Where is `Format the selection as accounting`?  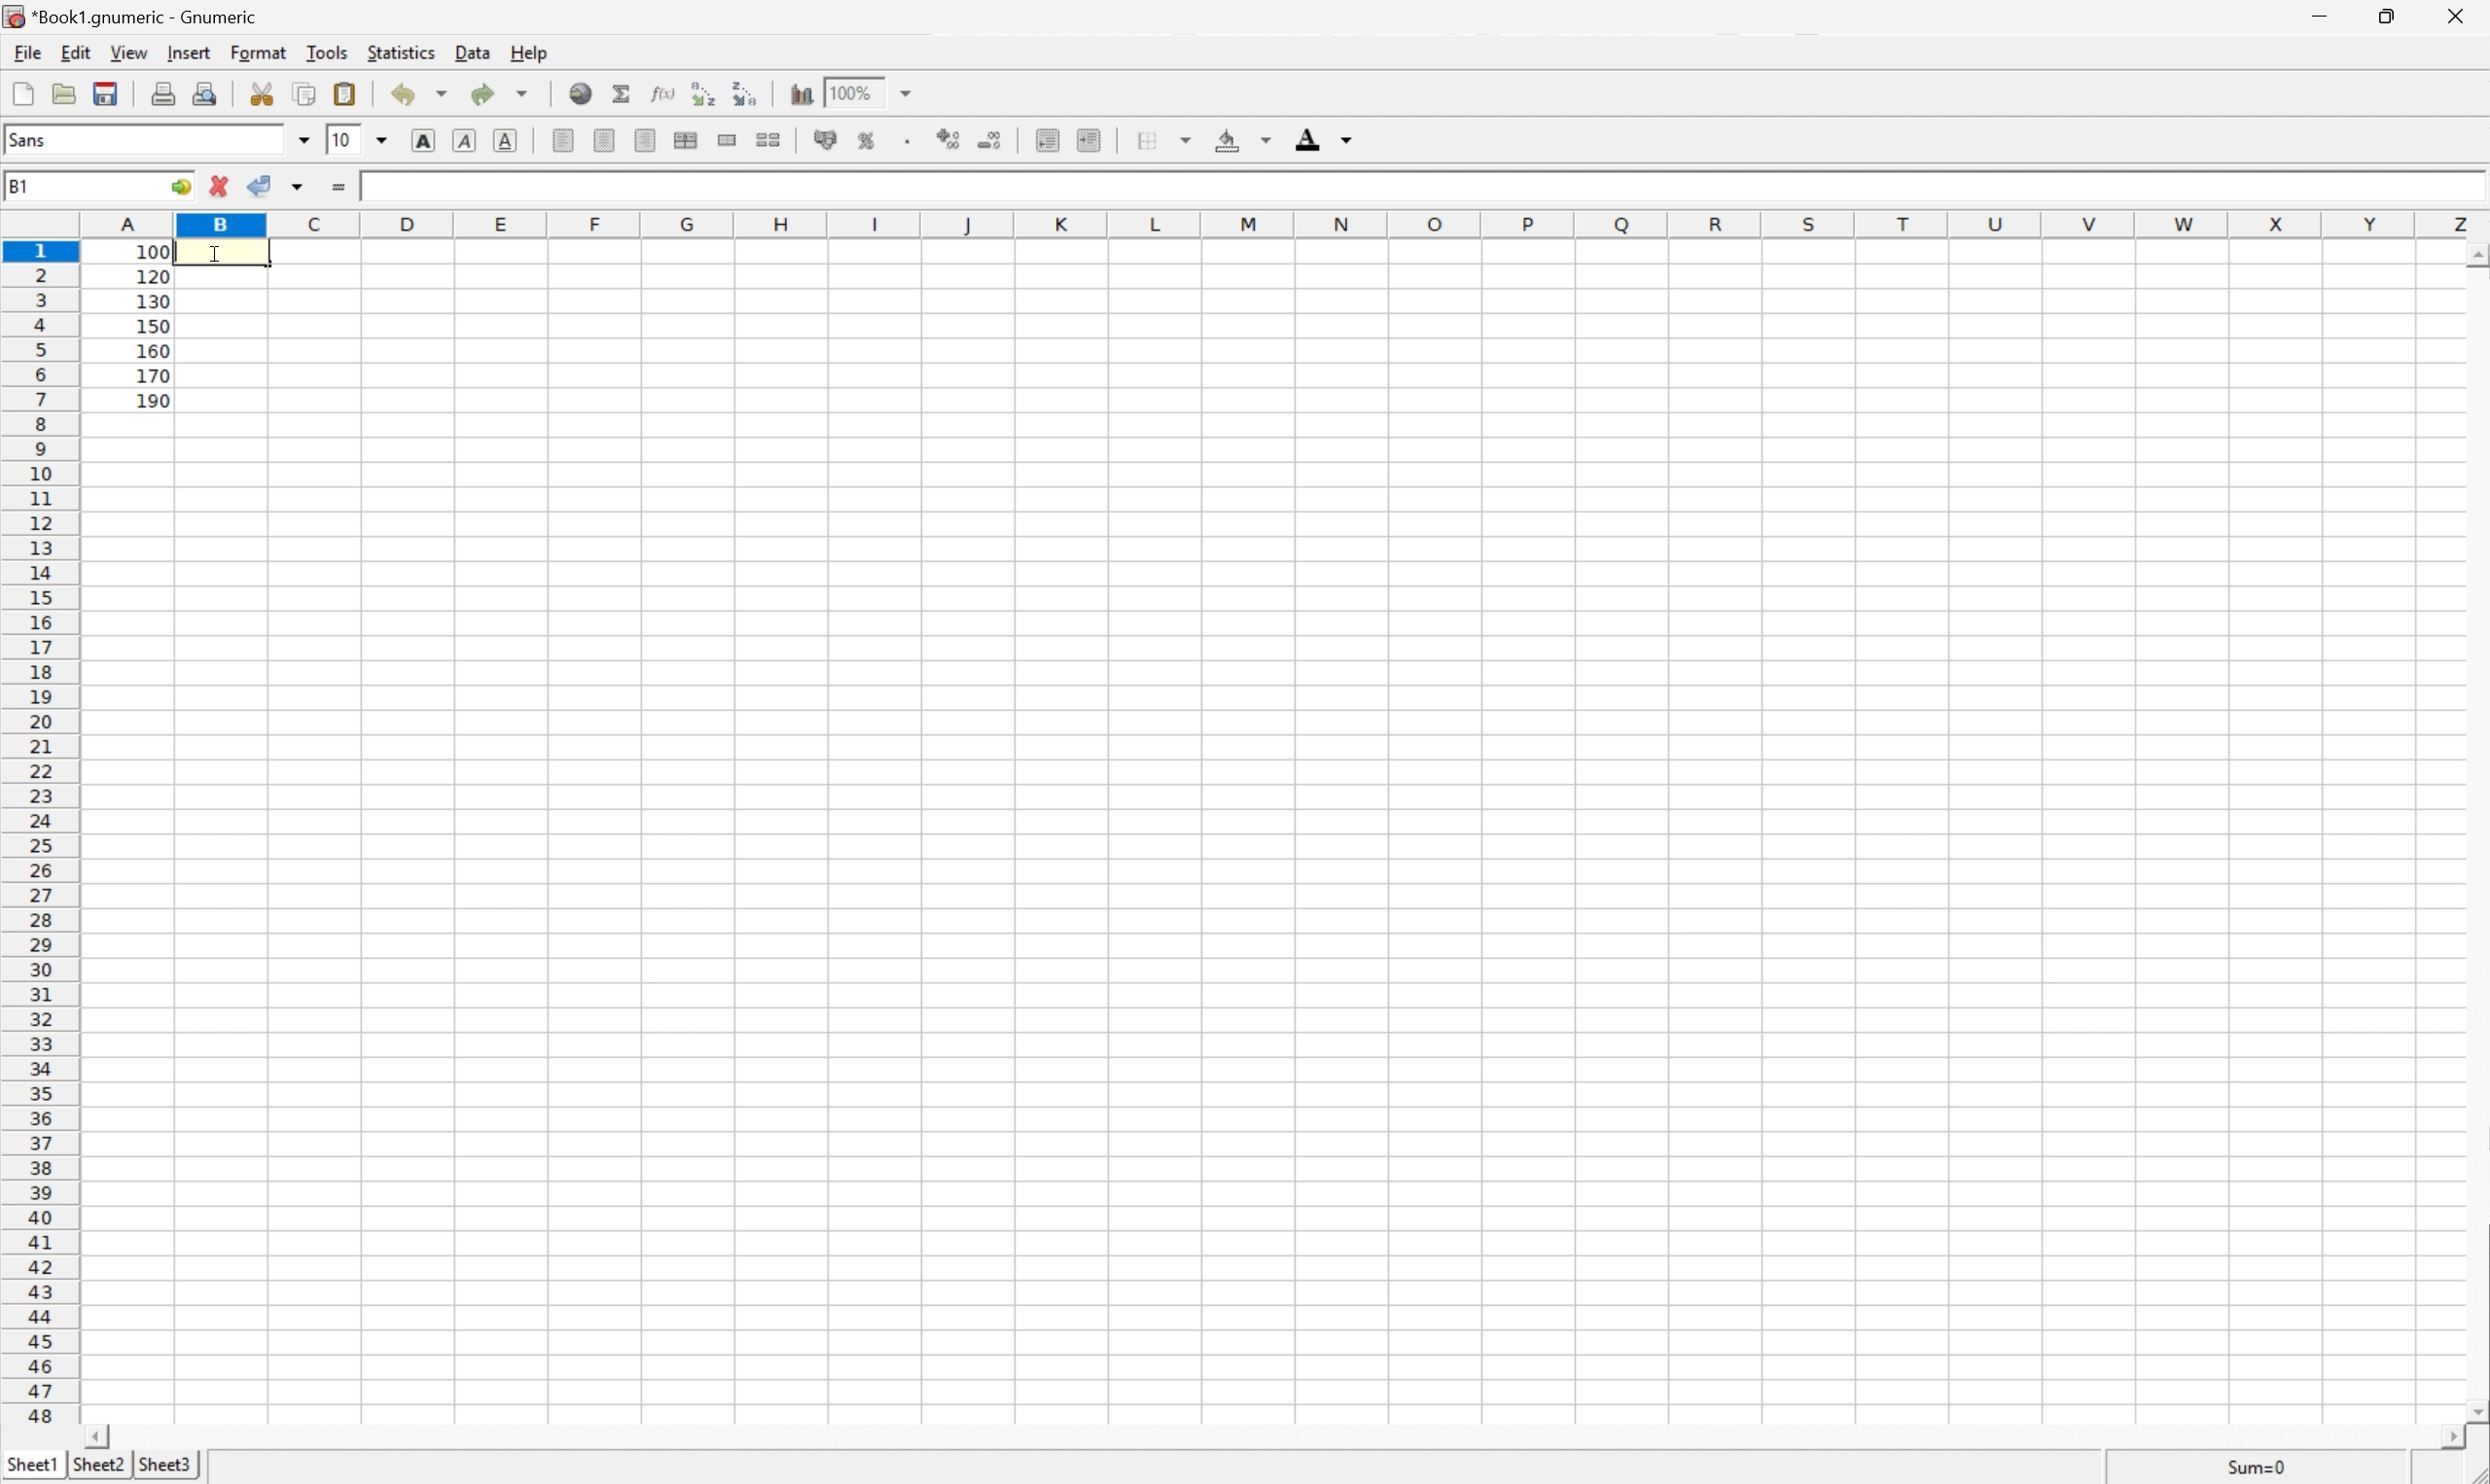 Format the selection as accounting is located at coordinates (830, 140).